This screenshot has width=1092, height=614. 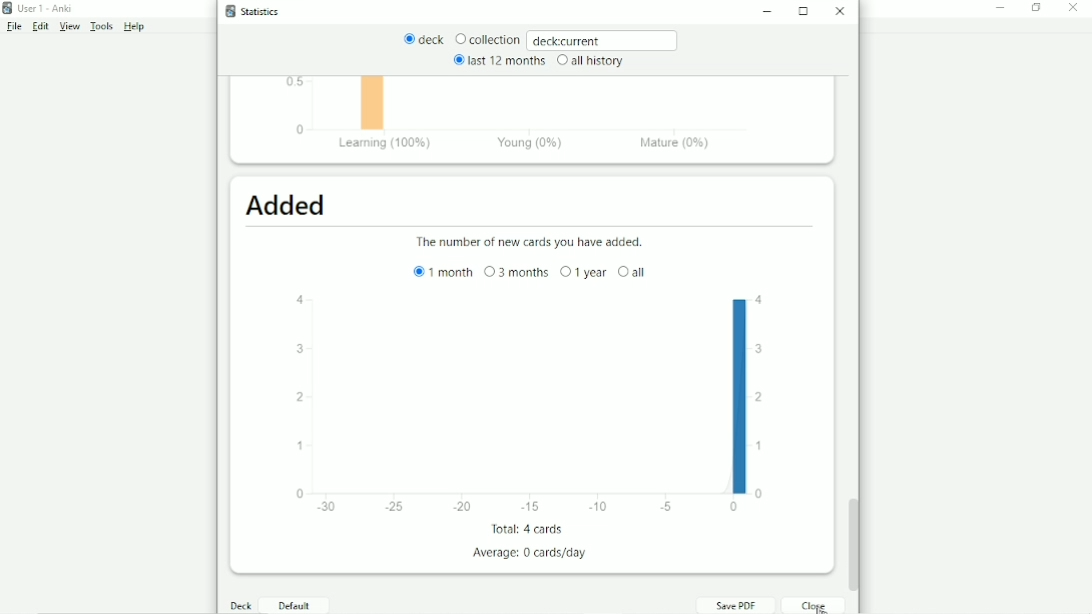 What do you see at coordinates (589, 61) in the screenshot?
I see `all history` at bounding box center [589, 61].